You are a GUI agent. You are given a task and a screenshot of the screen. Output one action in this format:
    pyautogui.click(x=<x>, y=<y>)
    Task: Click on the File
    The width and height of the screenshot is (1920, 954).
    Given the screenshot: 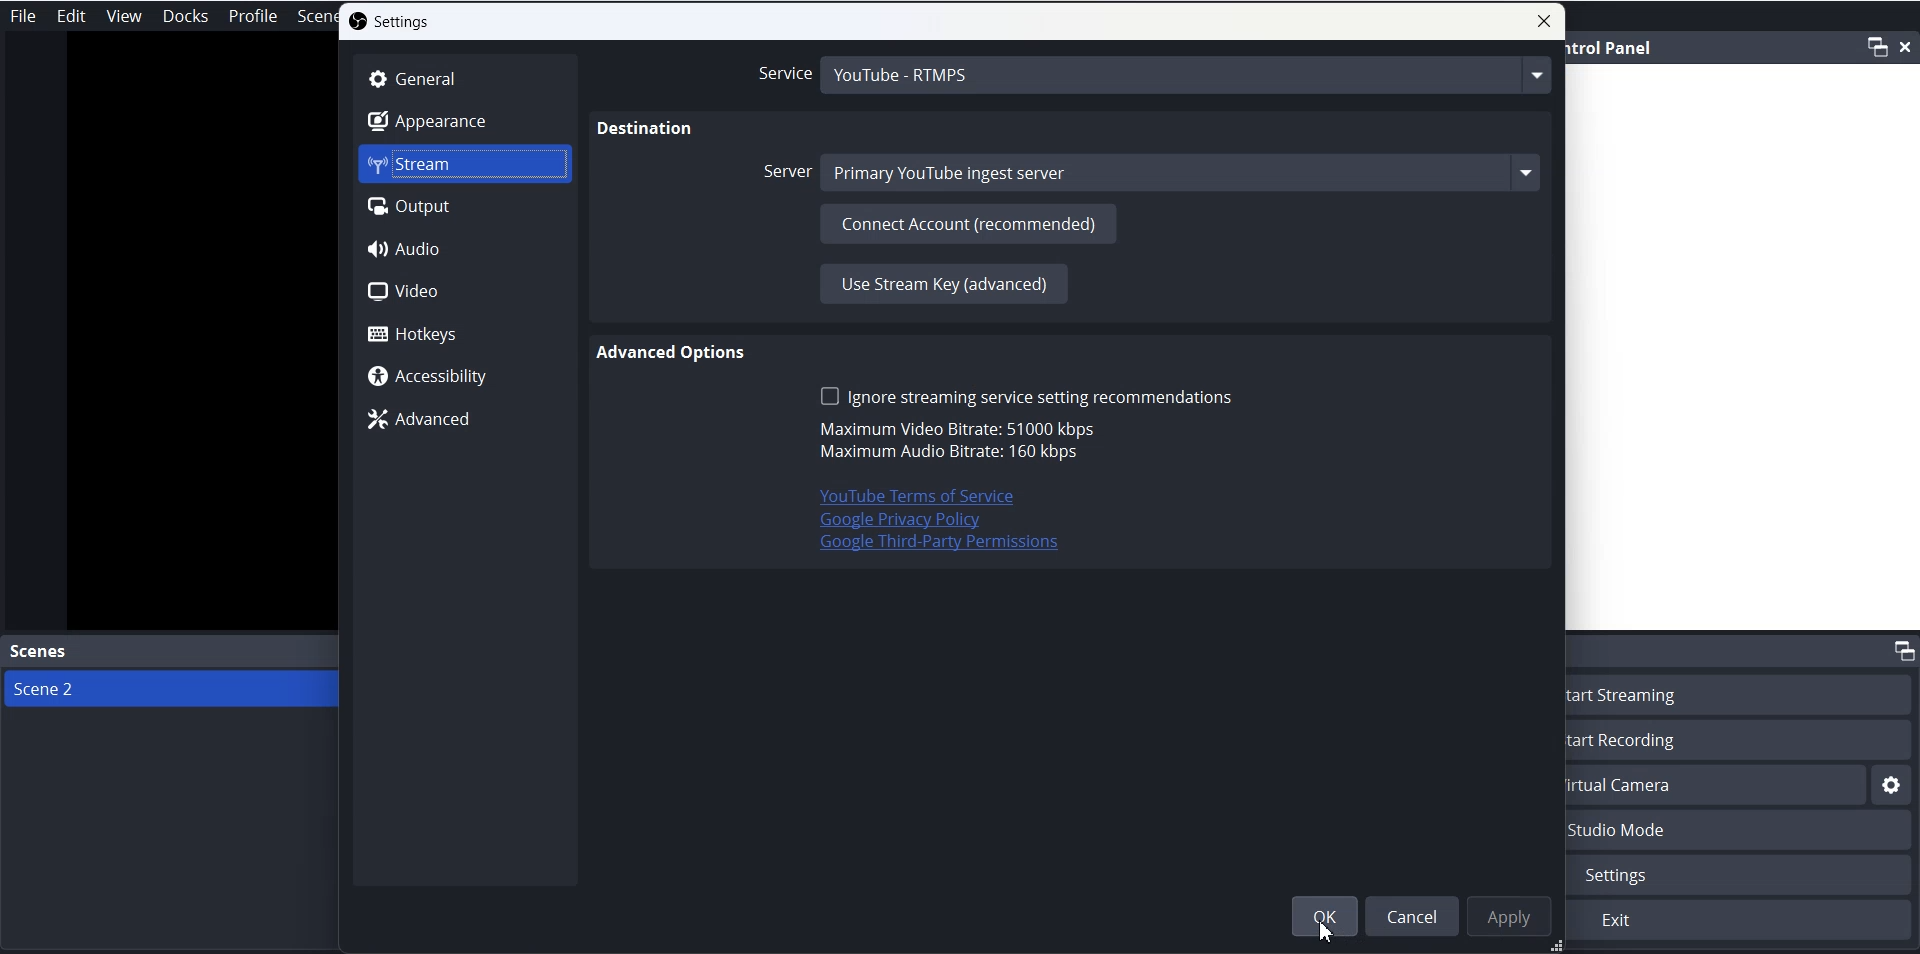 What is the action you would take?
    pyautogui.click(x=26, y=15)
    